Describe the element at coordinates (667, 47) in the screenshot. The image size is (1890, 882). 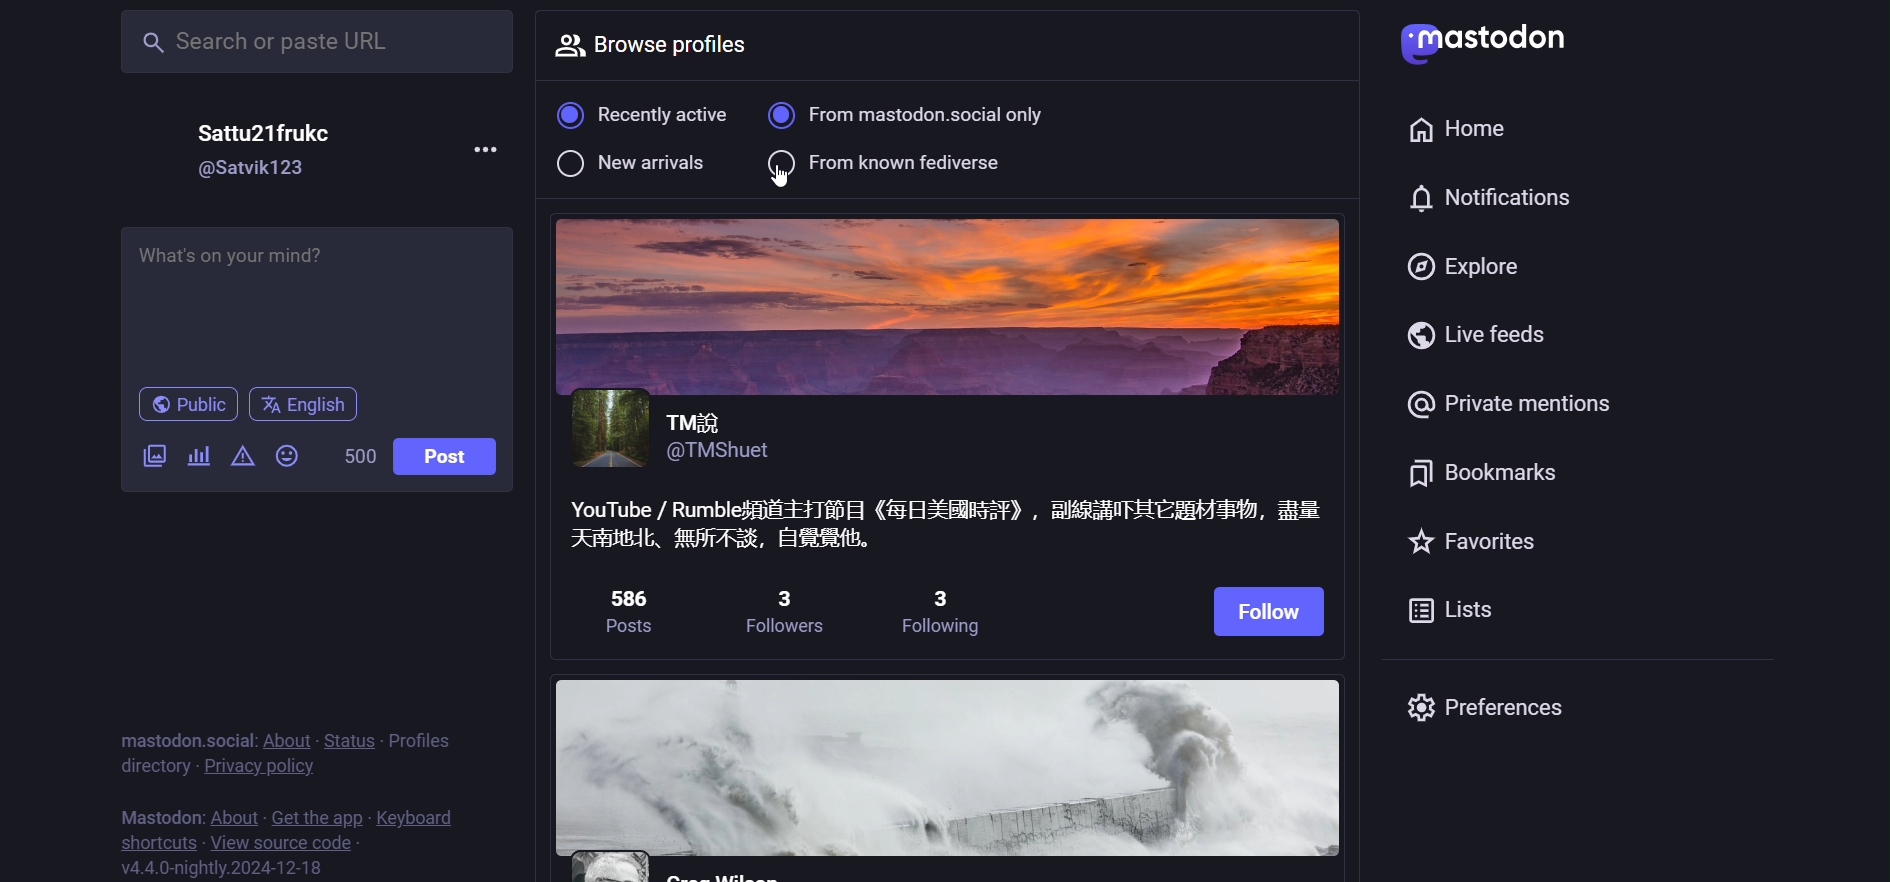
I see `browse profile` at that location.